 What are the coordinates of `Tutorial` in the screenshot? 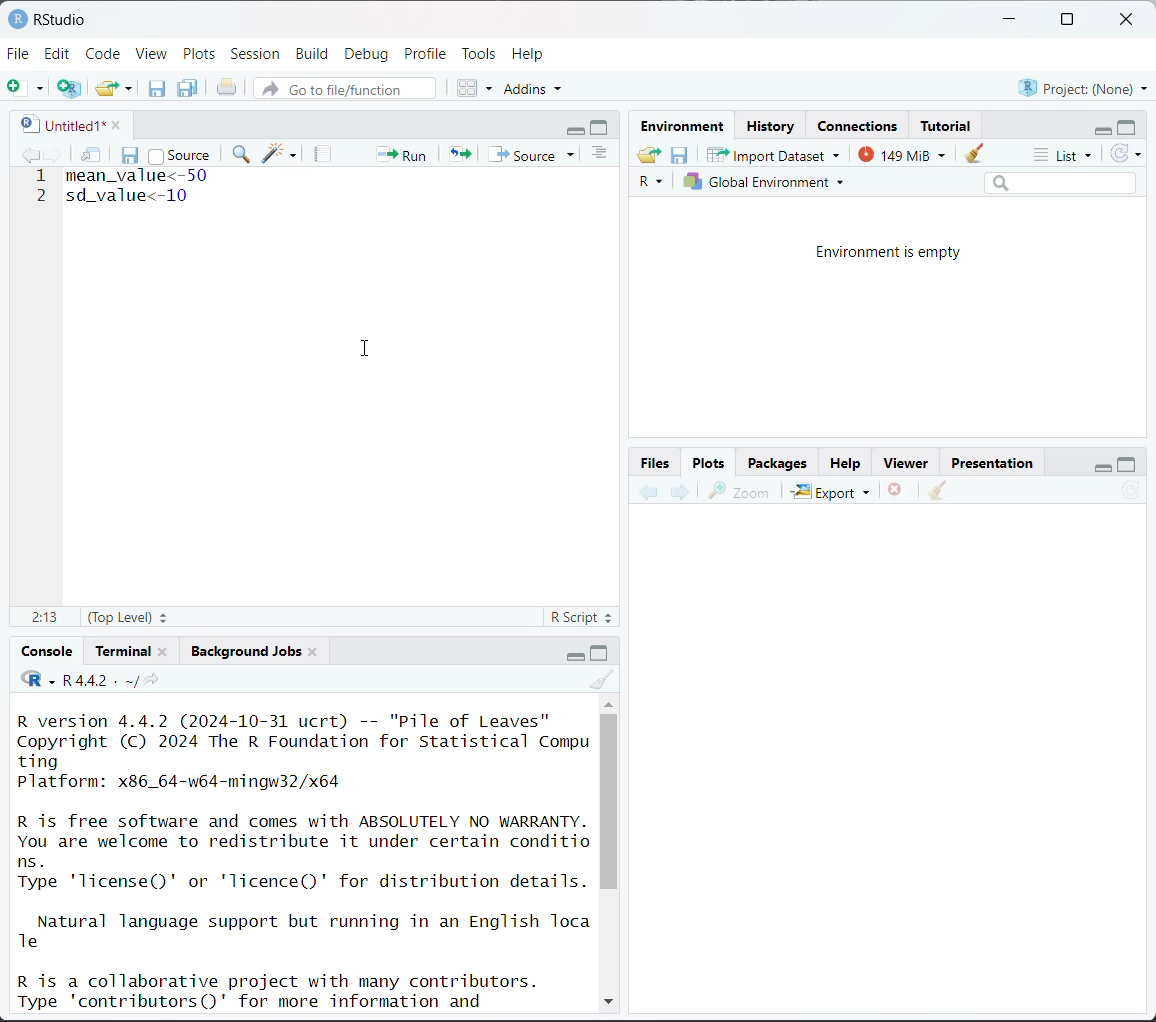 It's located at (948, 123).